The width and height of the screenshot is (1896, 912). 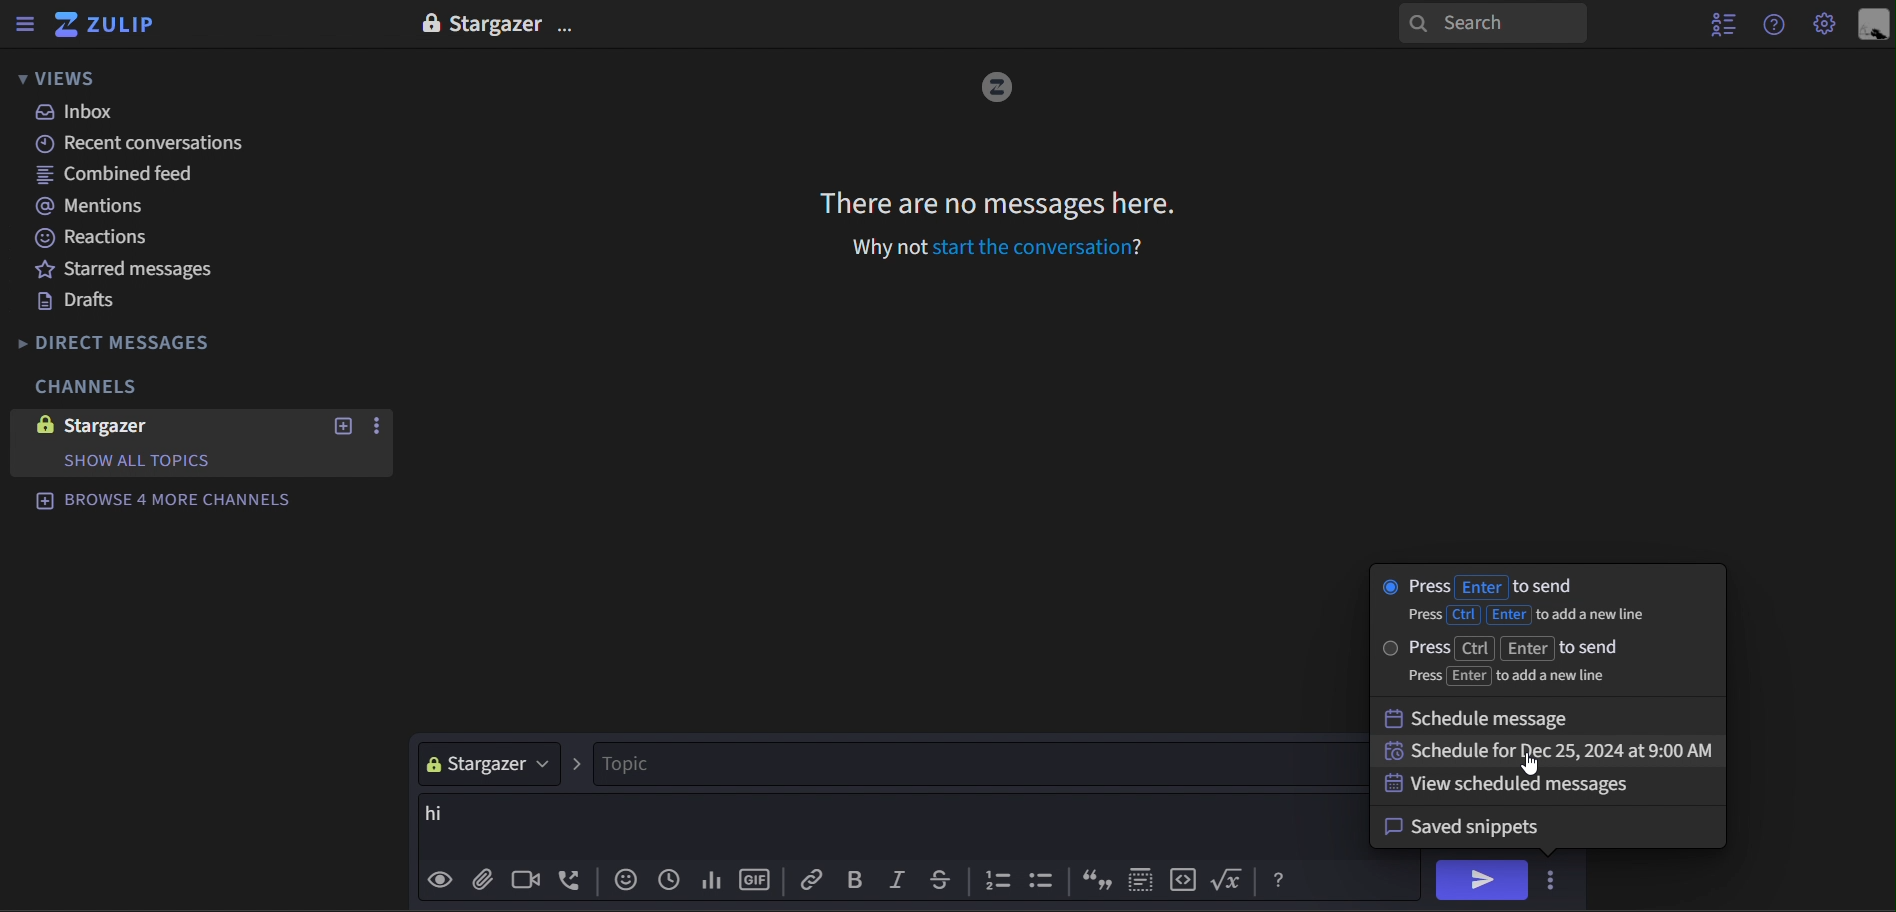 What do you see at coordinates (136, 240) in the screenshot?
I see `reactions` at bounding box center [136, 240].